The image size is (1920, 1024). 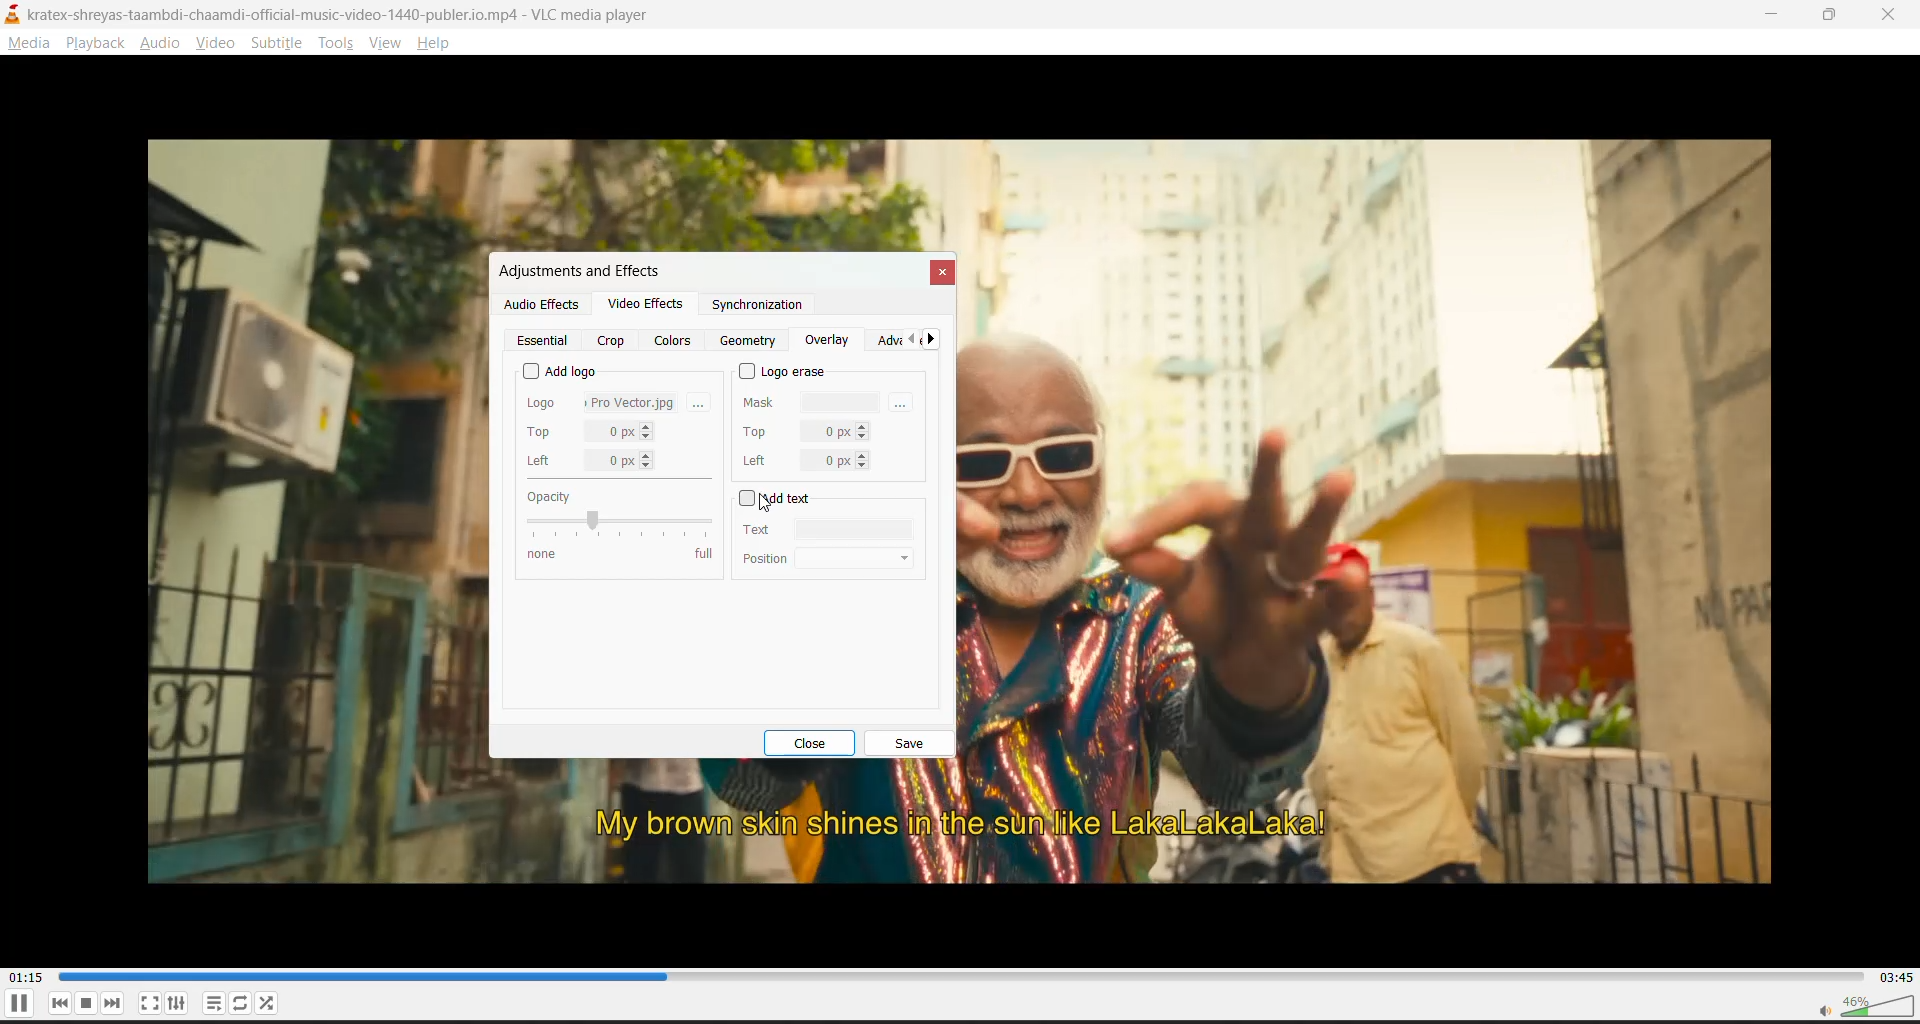 What do you see at coordinates (827, 341) in the screenshot?
I see `overlay` at bounding box center [827, 341].